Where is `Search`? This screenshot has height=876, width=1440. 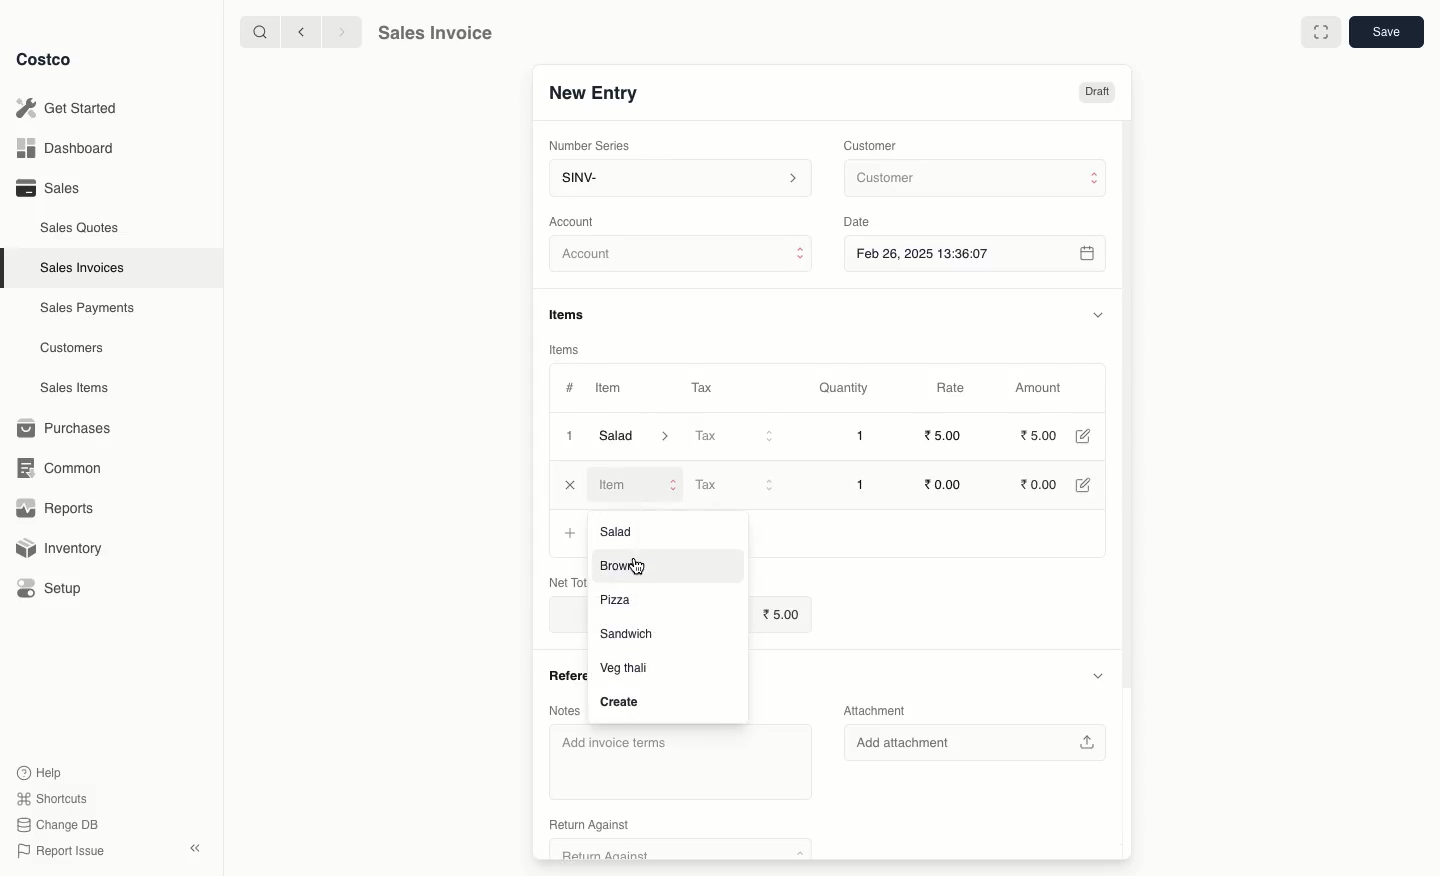 Search is located at coordinates (257, 31).